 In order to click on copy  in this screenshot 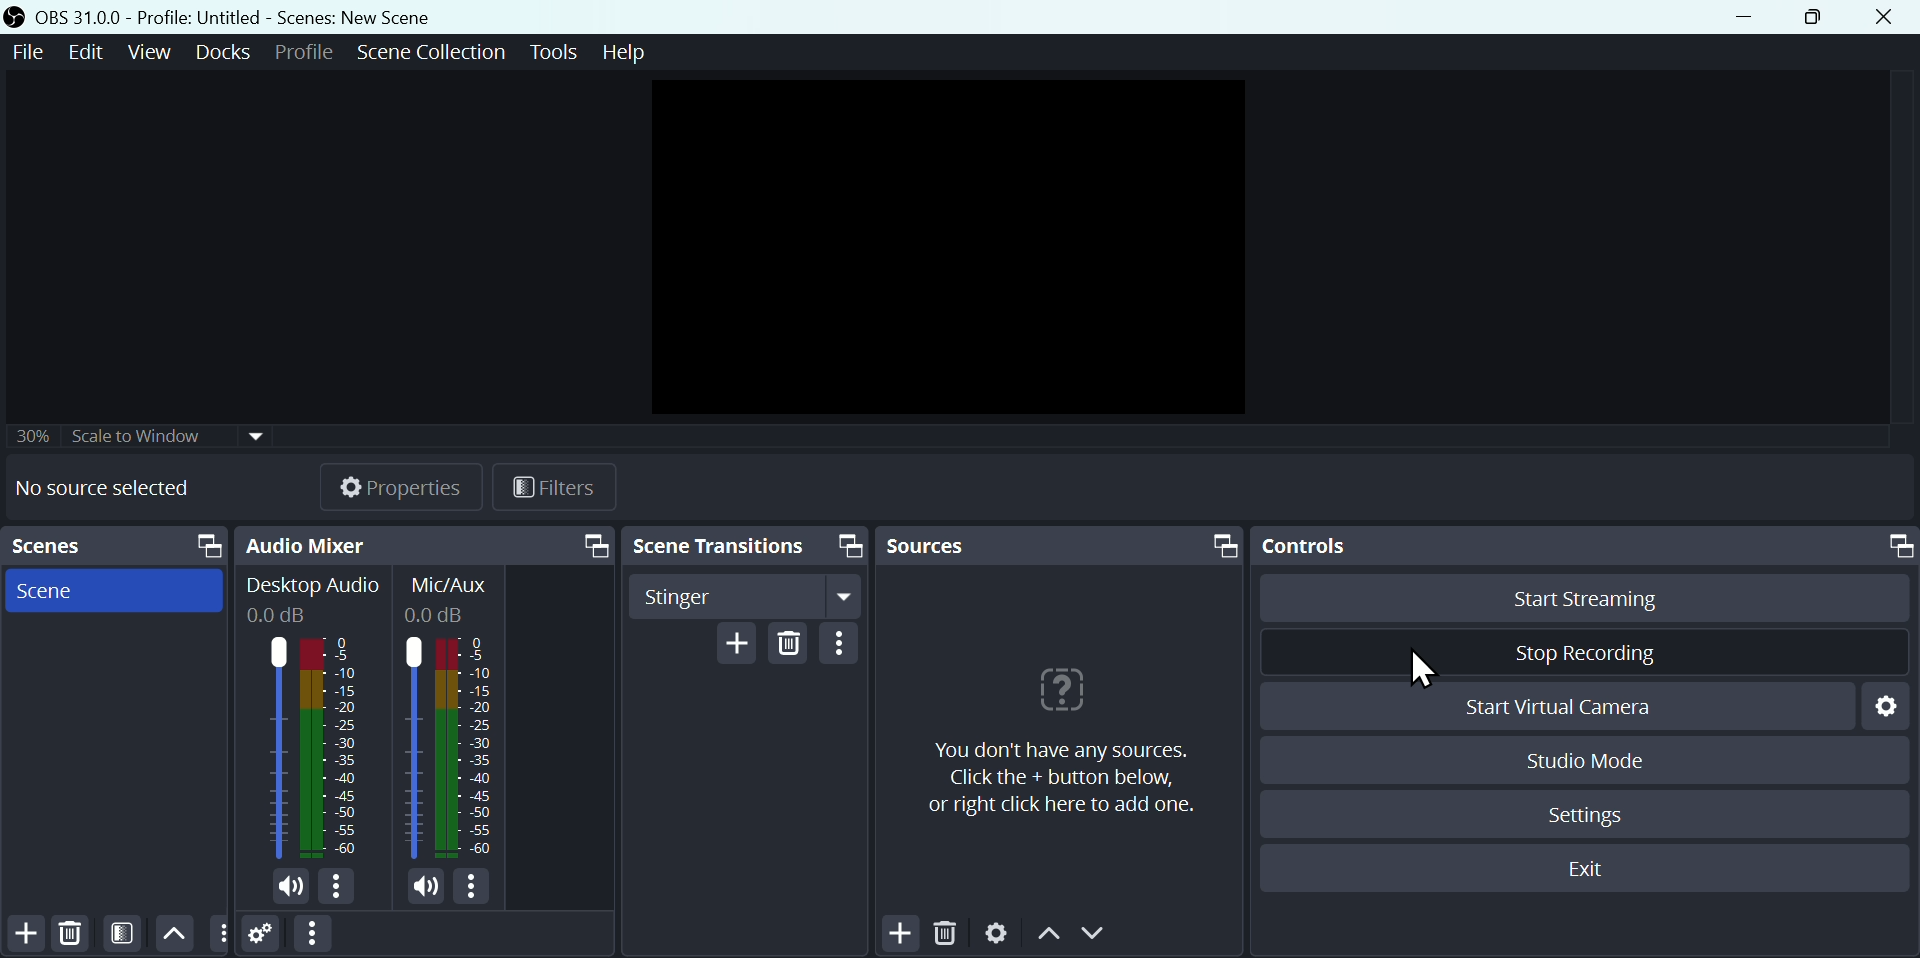, I will do `click(596, 545)`.